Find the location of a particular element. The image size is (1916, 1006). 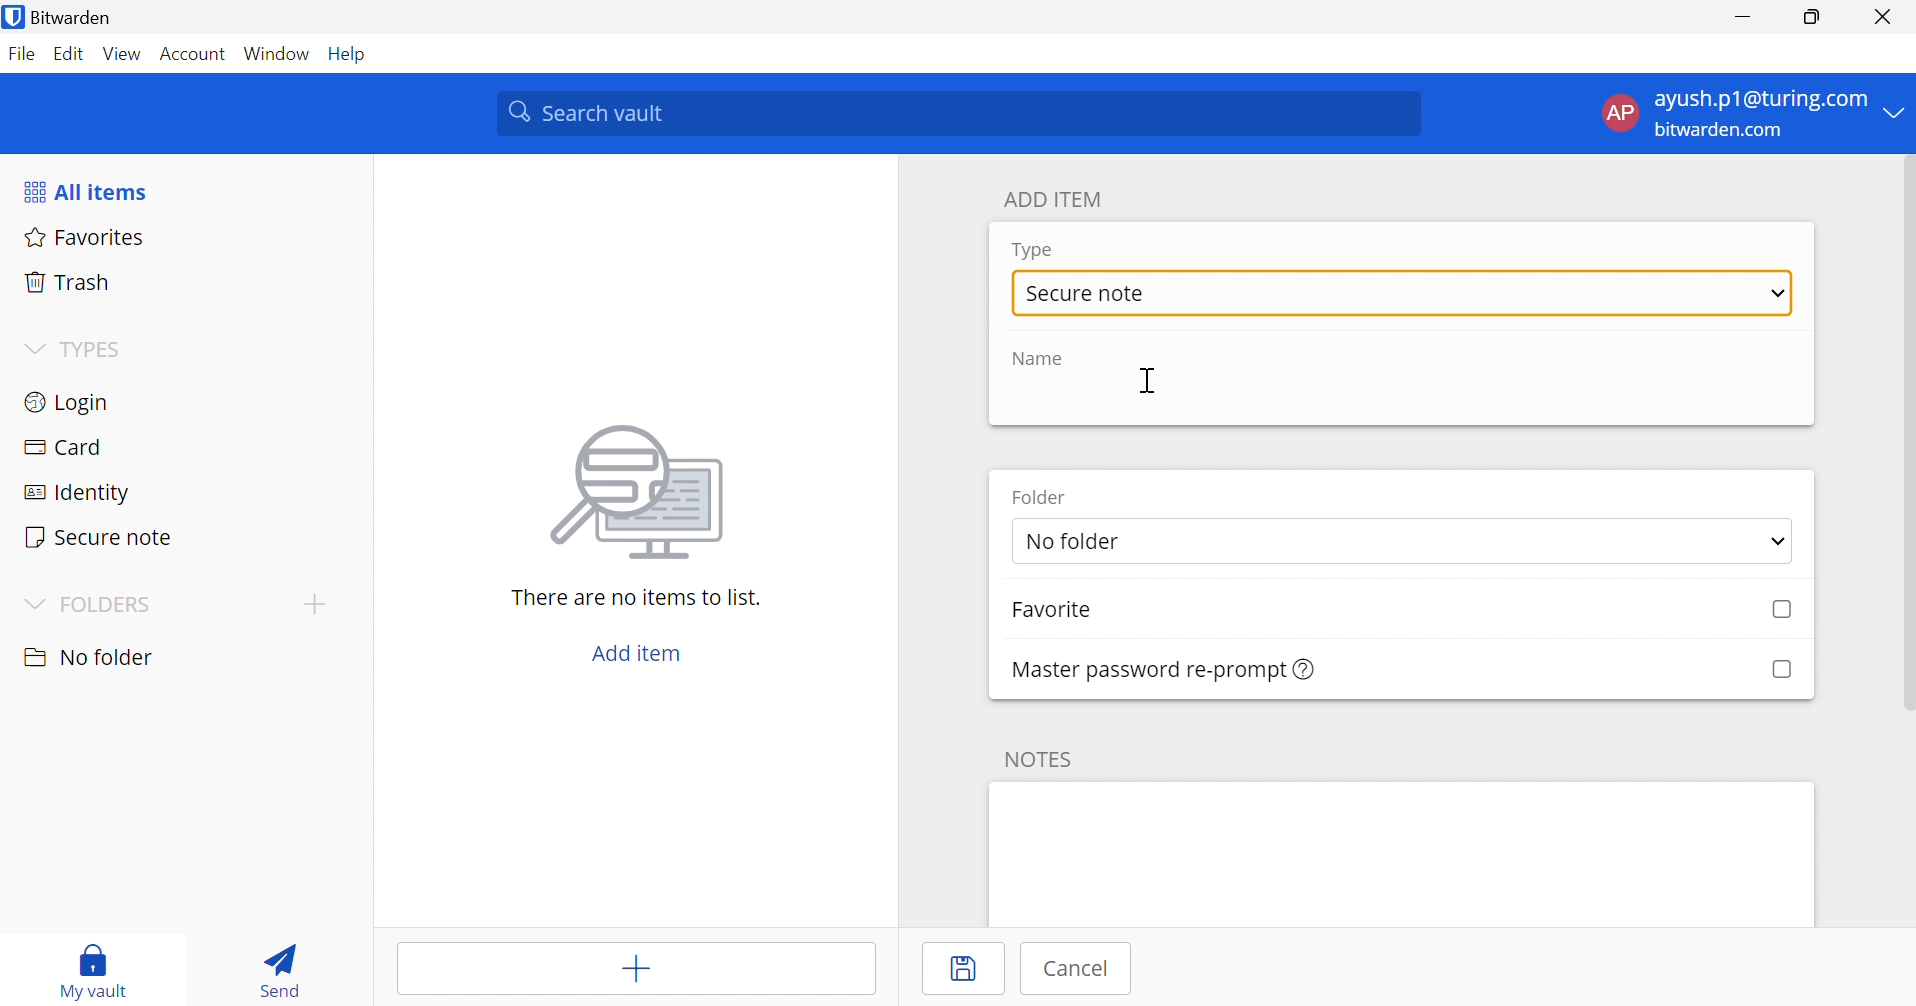

box is located at coordinates (1773, 611).